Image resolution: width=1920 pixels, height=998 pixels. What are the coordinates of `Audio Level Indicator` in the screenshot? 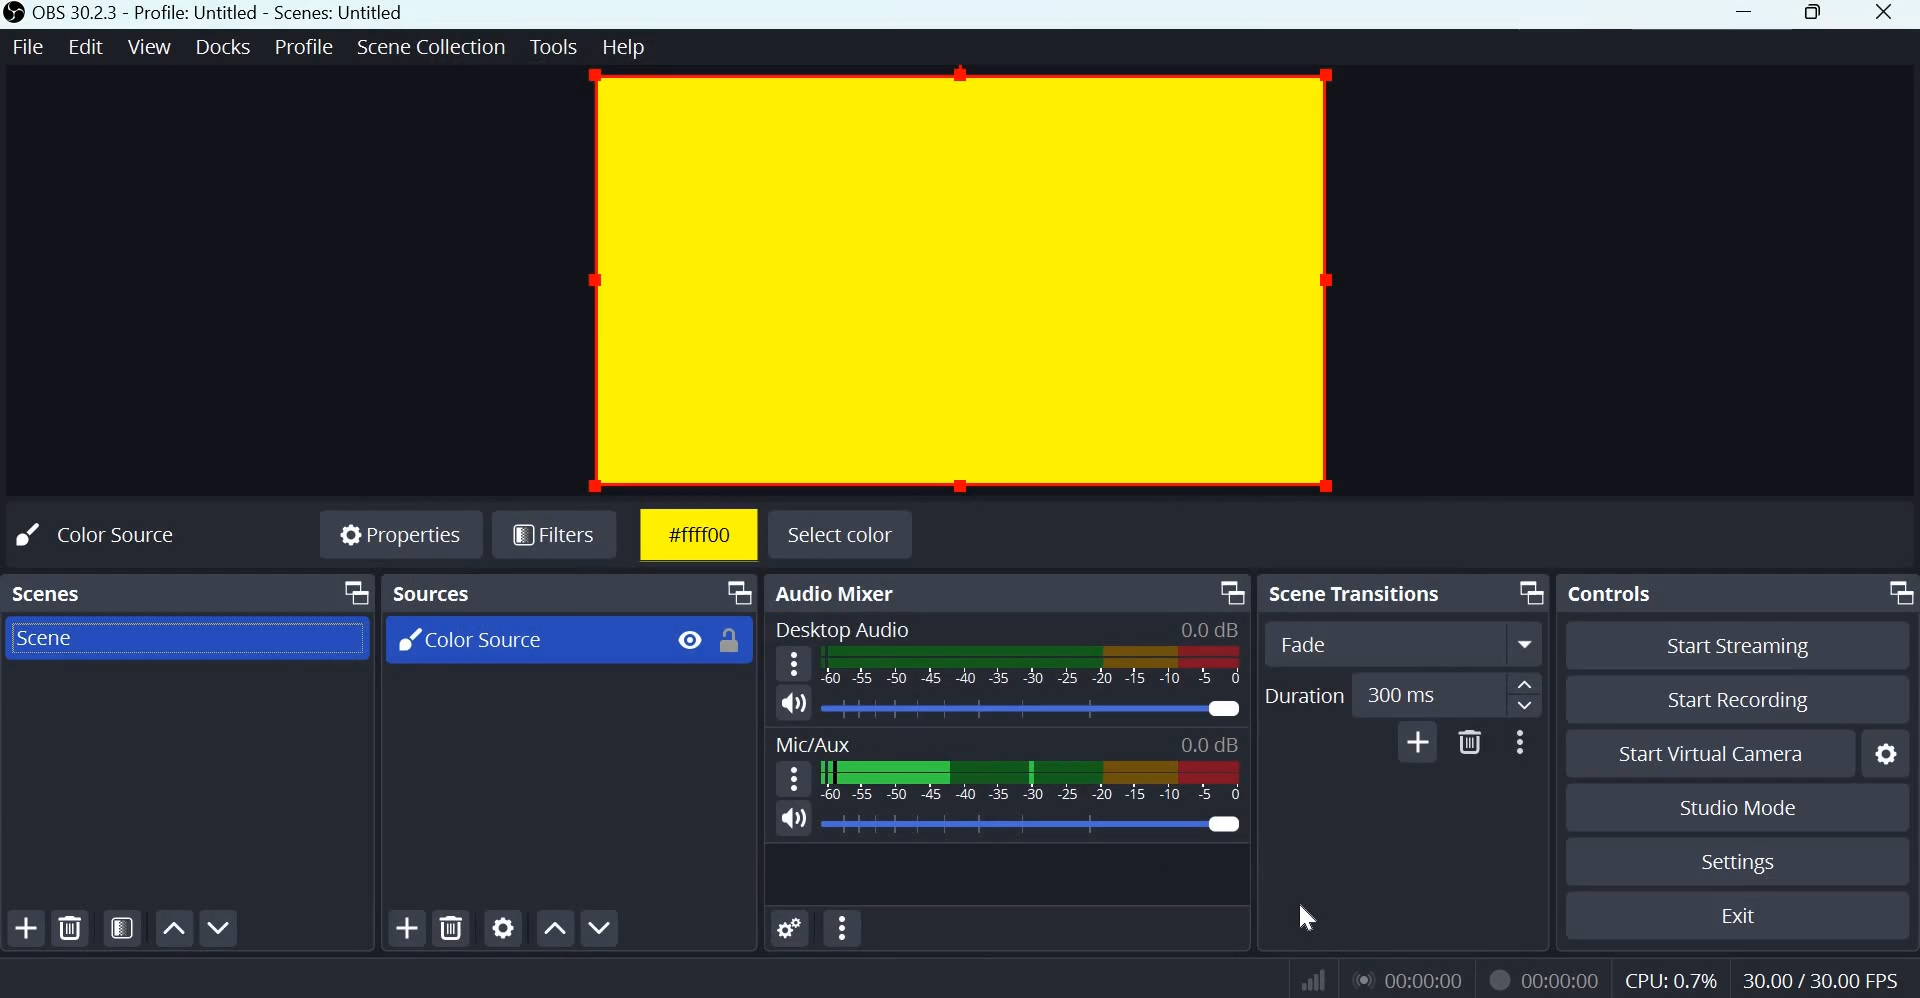 It's located at (1210, 744).